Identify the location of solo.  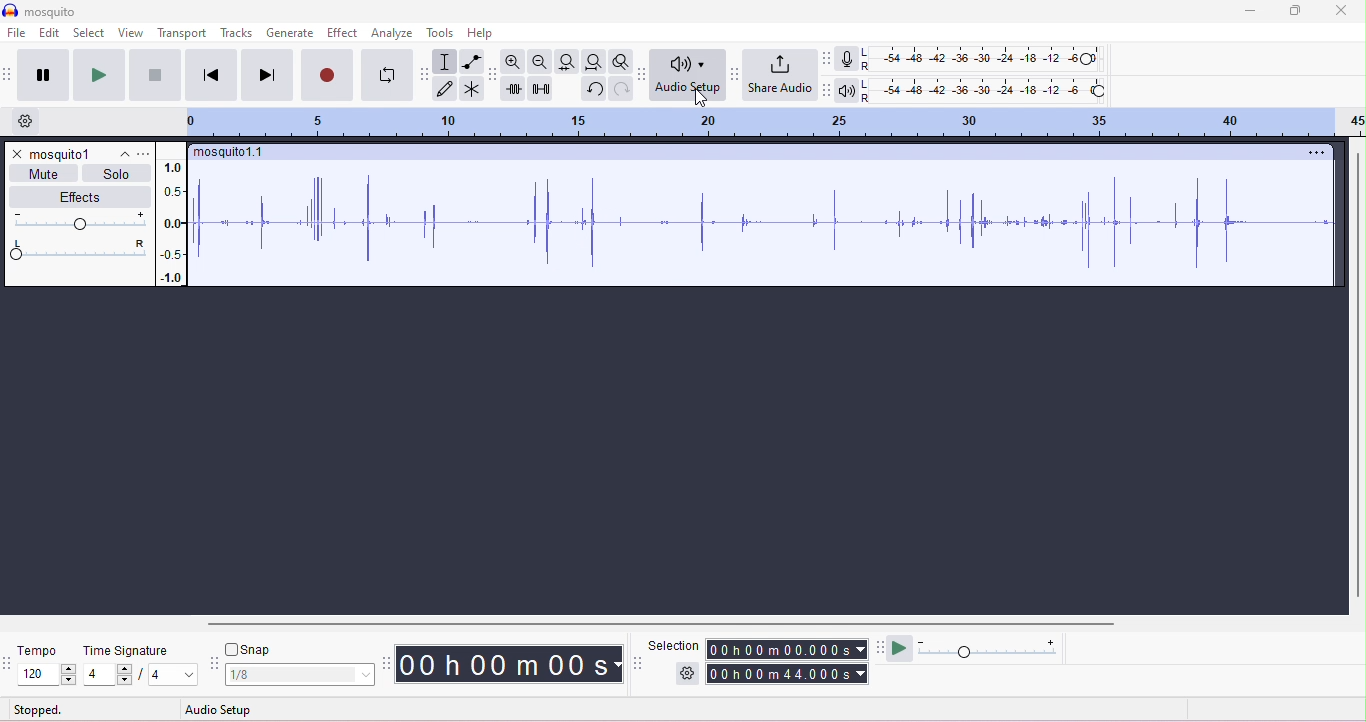
(116, 174).